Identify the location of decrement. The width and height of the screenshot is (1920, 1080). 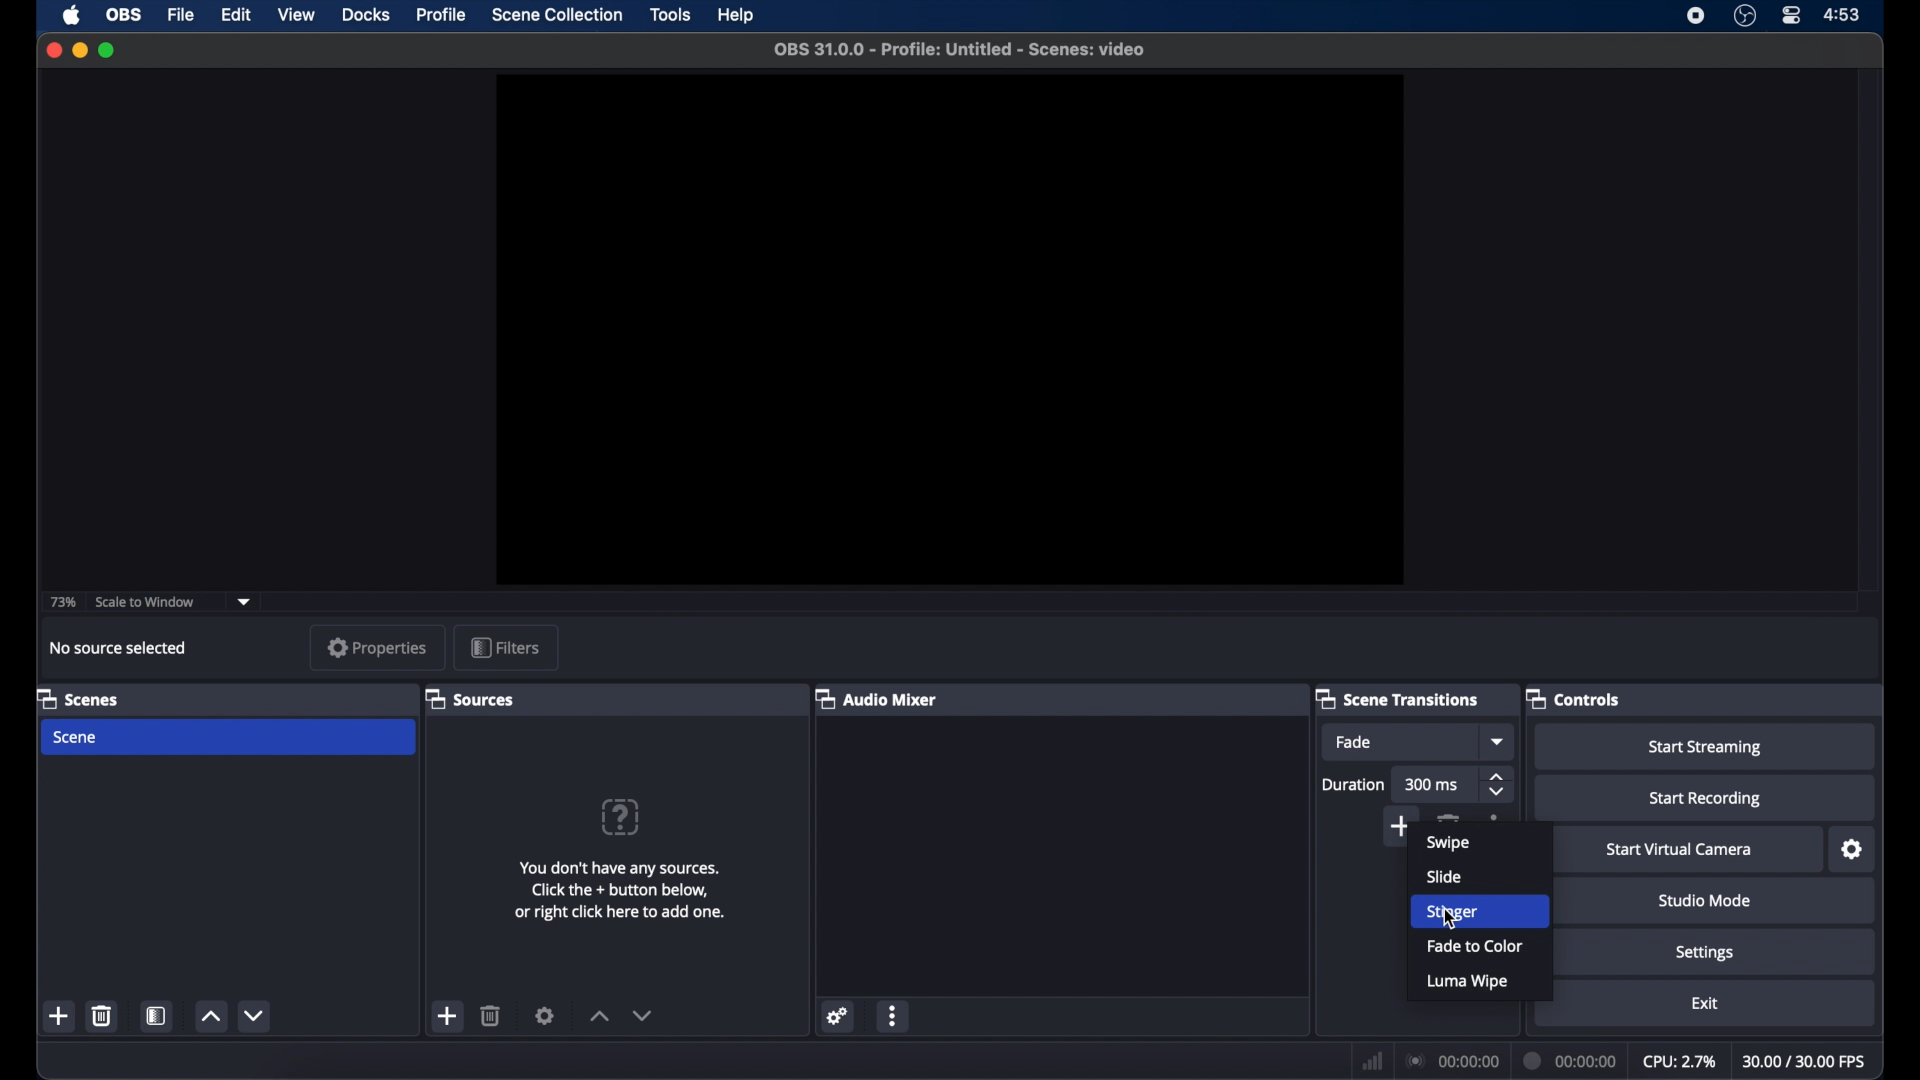
(256, 1016).